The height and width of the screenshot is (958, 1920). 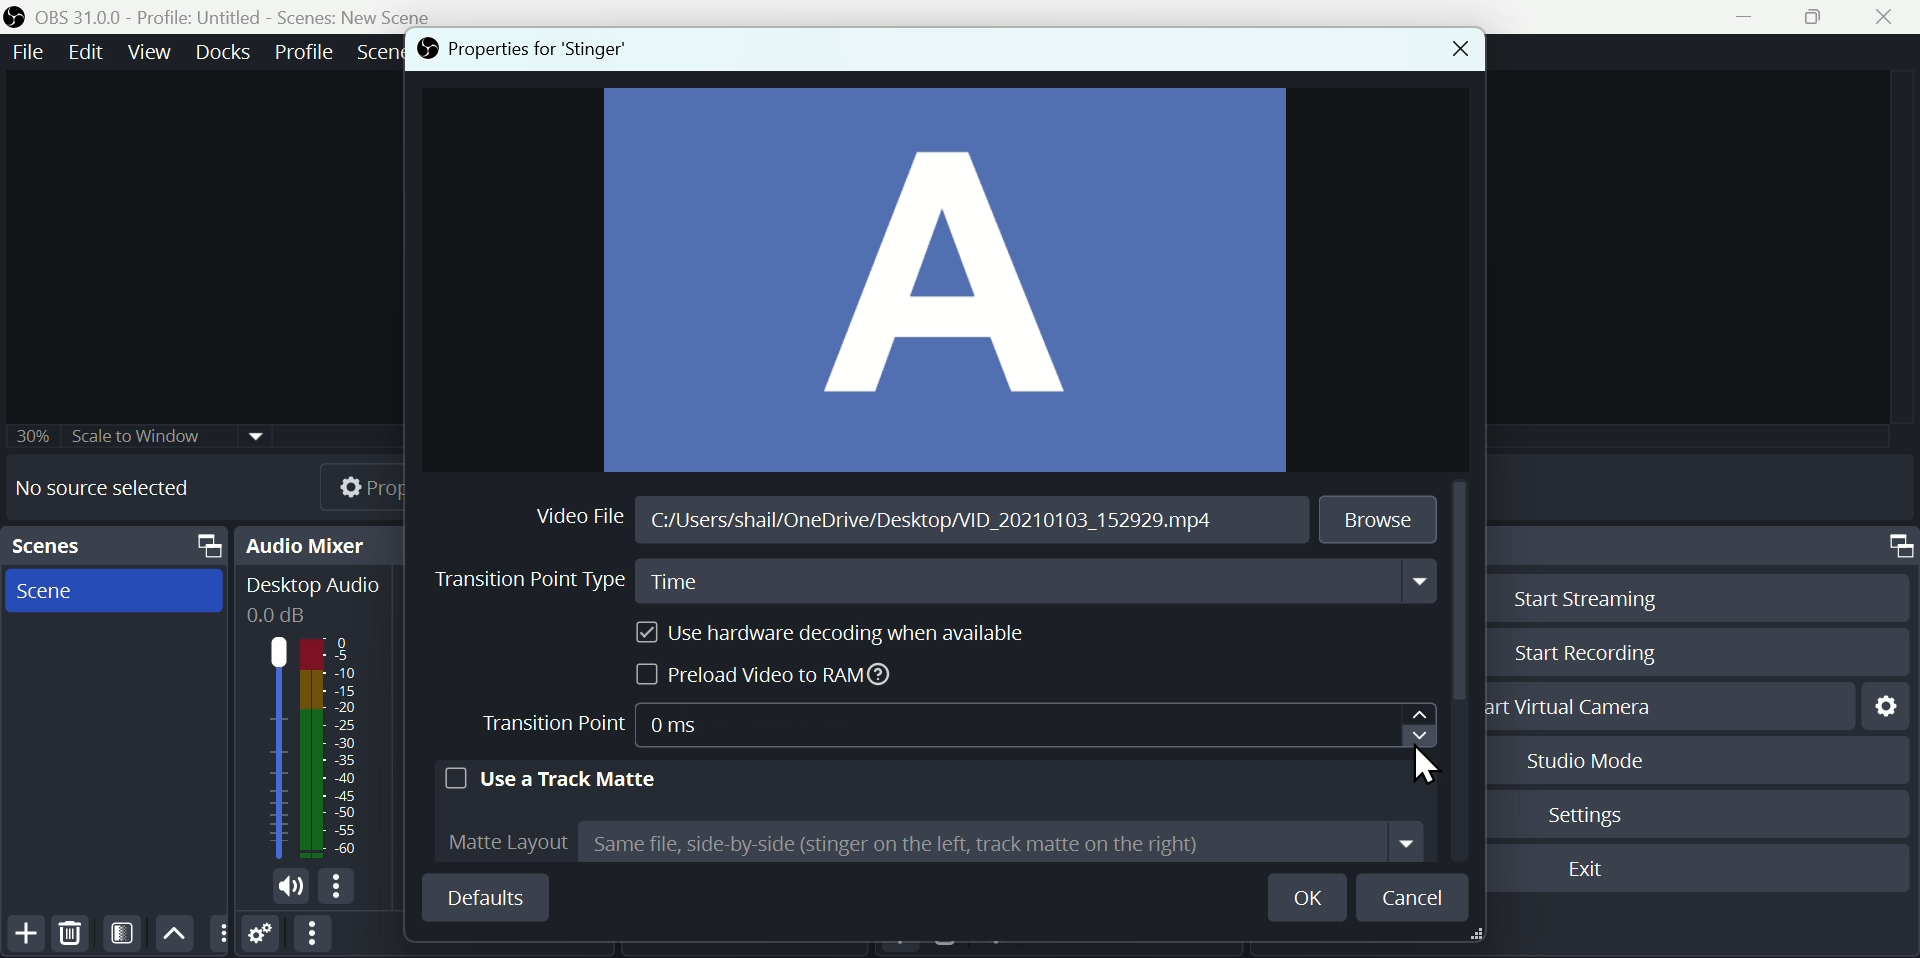 I want to click on Scroll bar, so click(x=1464, y=595).